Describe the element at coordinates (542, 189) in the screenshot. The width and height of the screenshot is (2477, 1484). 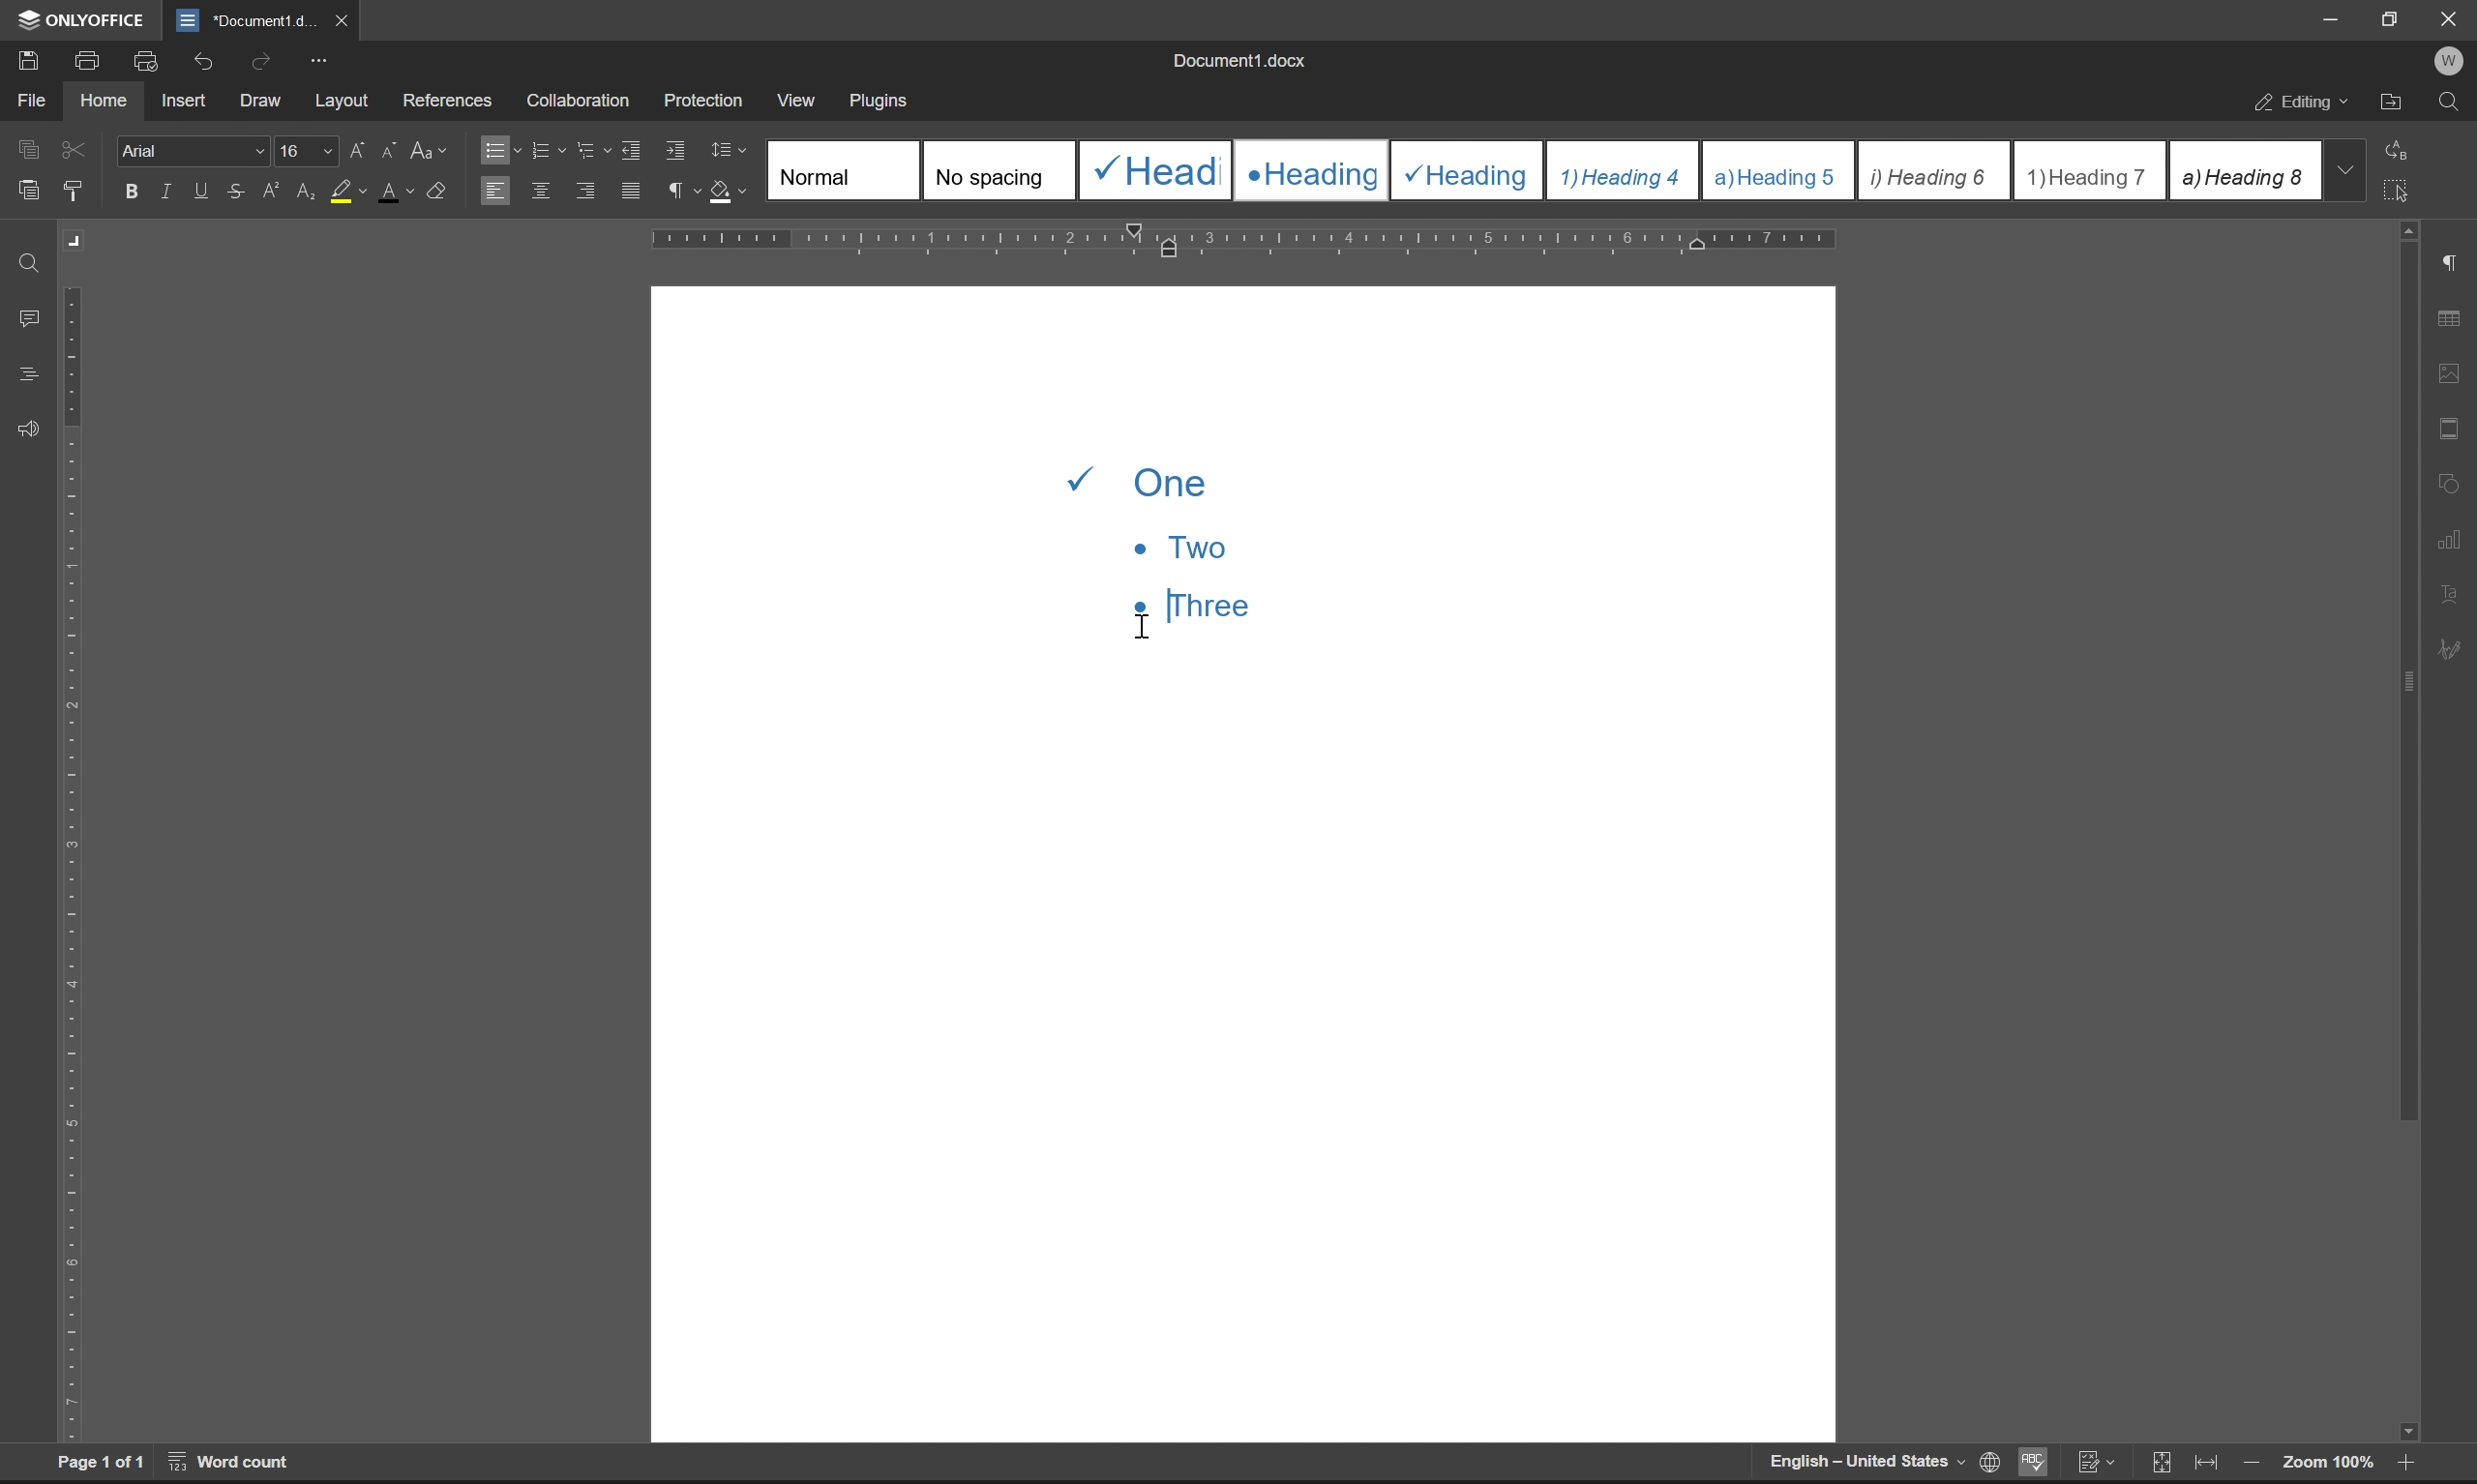
I see `align center` at that location.